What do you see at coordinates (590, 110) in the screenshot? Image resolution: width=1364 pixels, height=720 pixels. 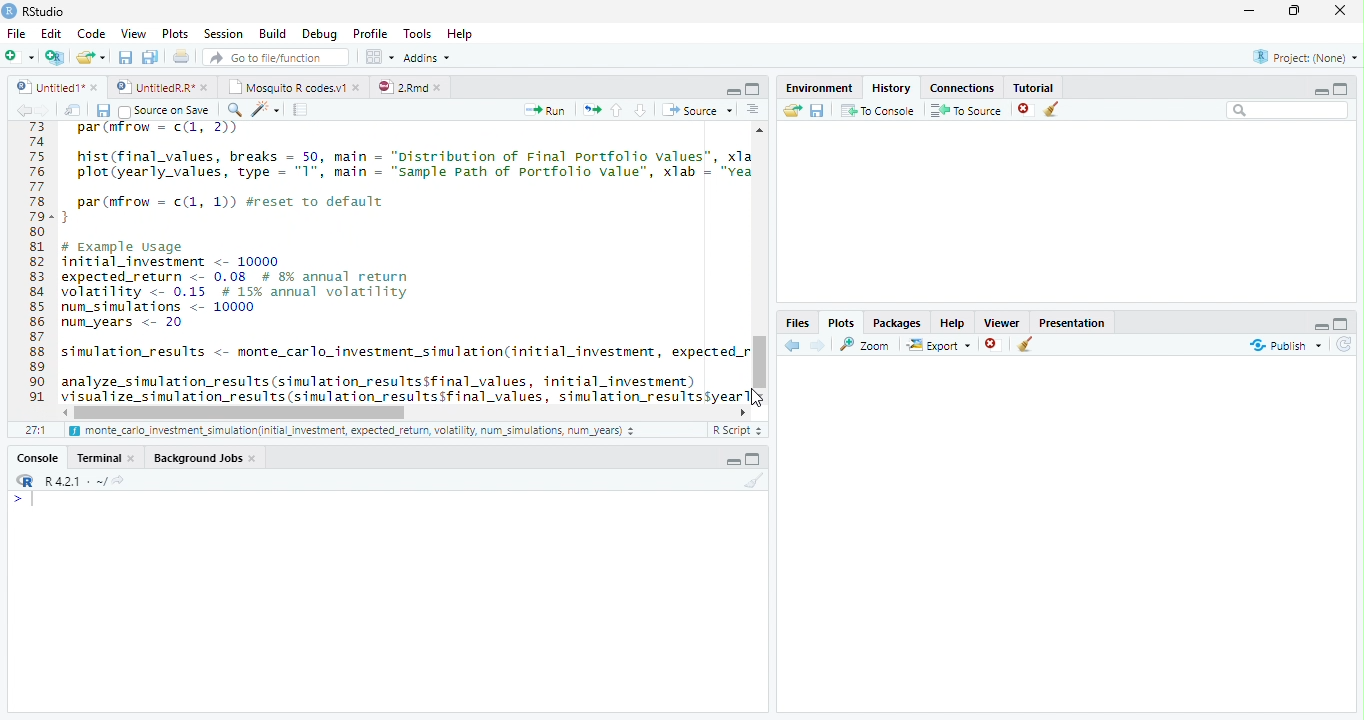 I see `Re-run the previous code region` at bounding box center [590, 110].